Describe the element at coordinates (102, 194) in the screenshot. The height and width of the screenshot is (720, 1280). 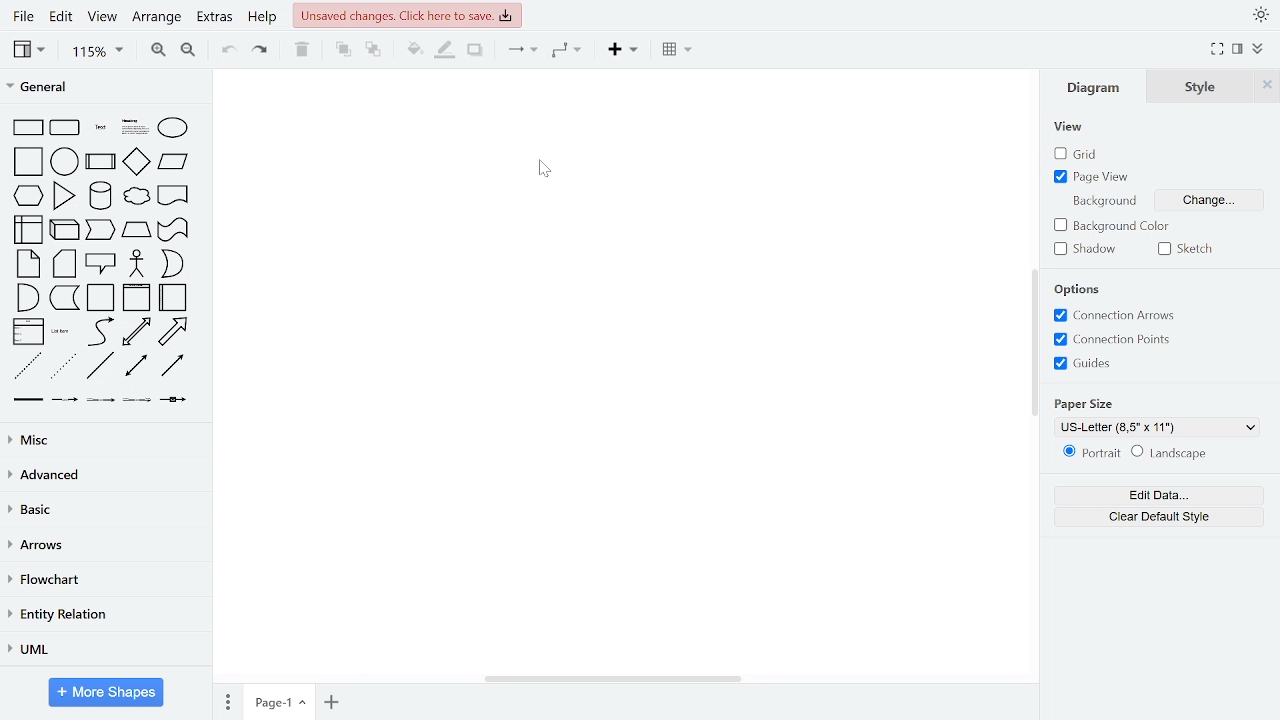
I see `cylinder` at that location.